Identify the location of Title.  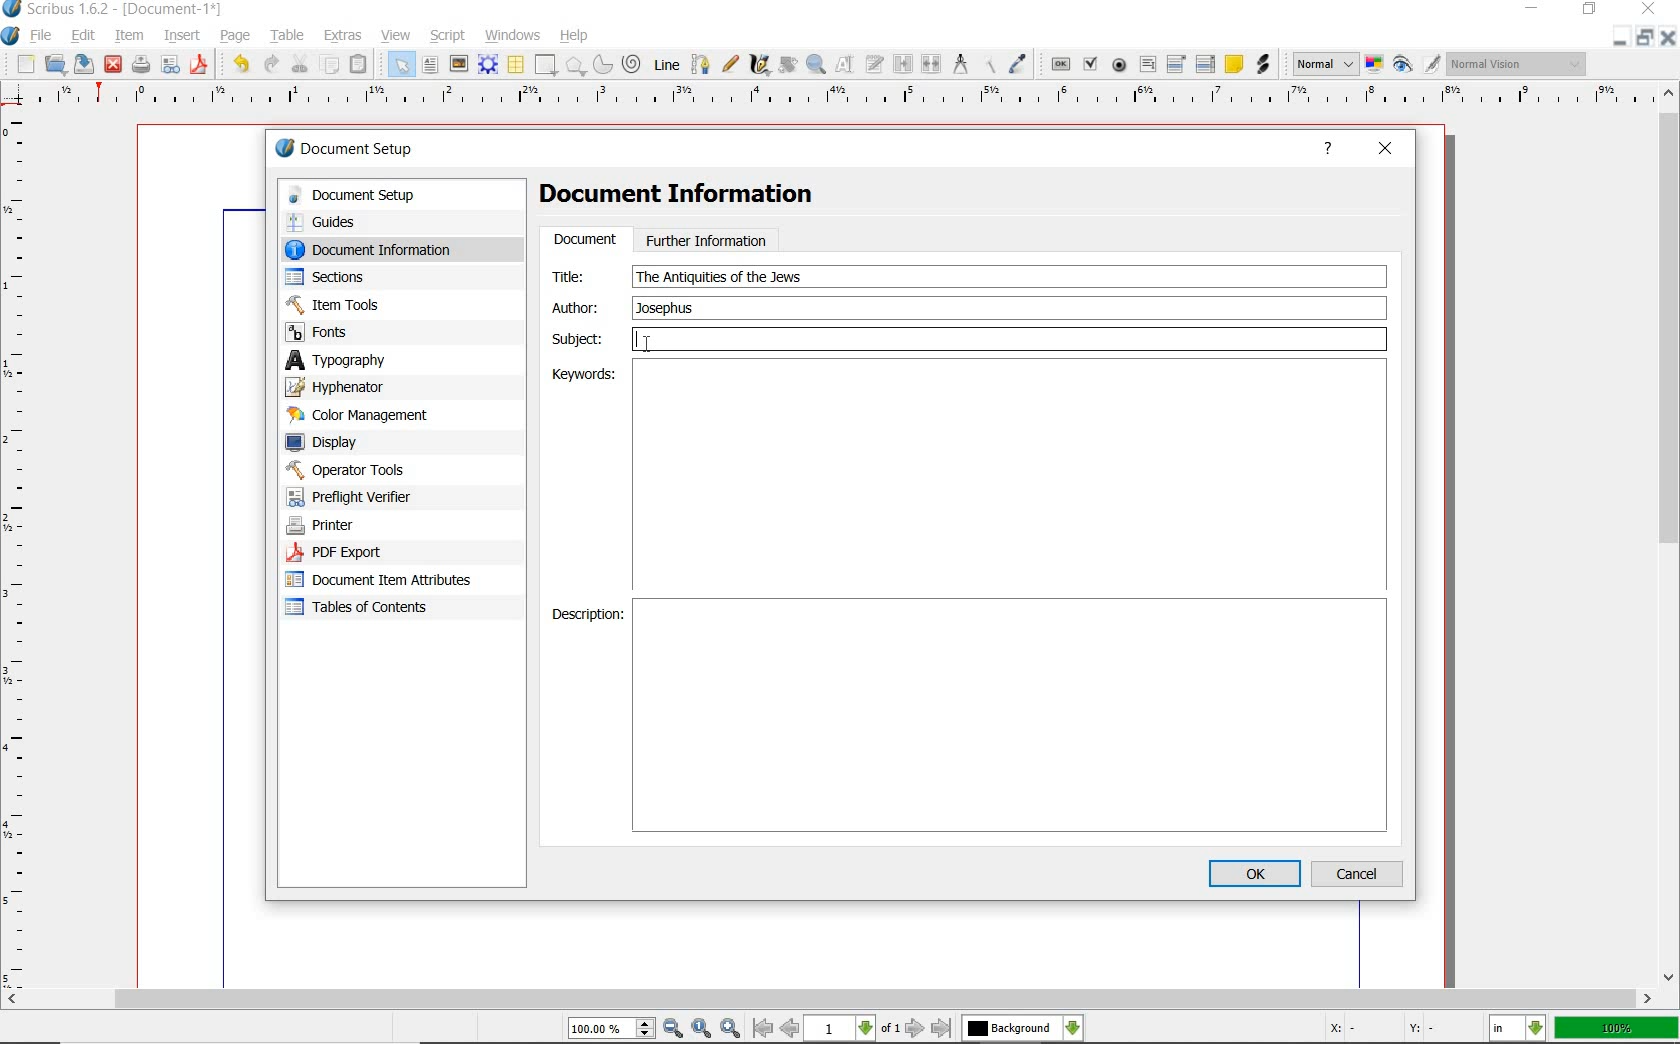
(581, 276).